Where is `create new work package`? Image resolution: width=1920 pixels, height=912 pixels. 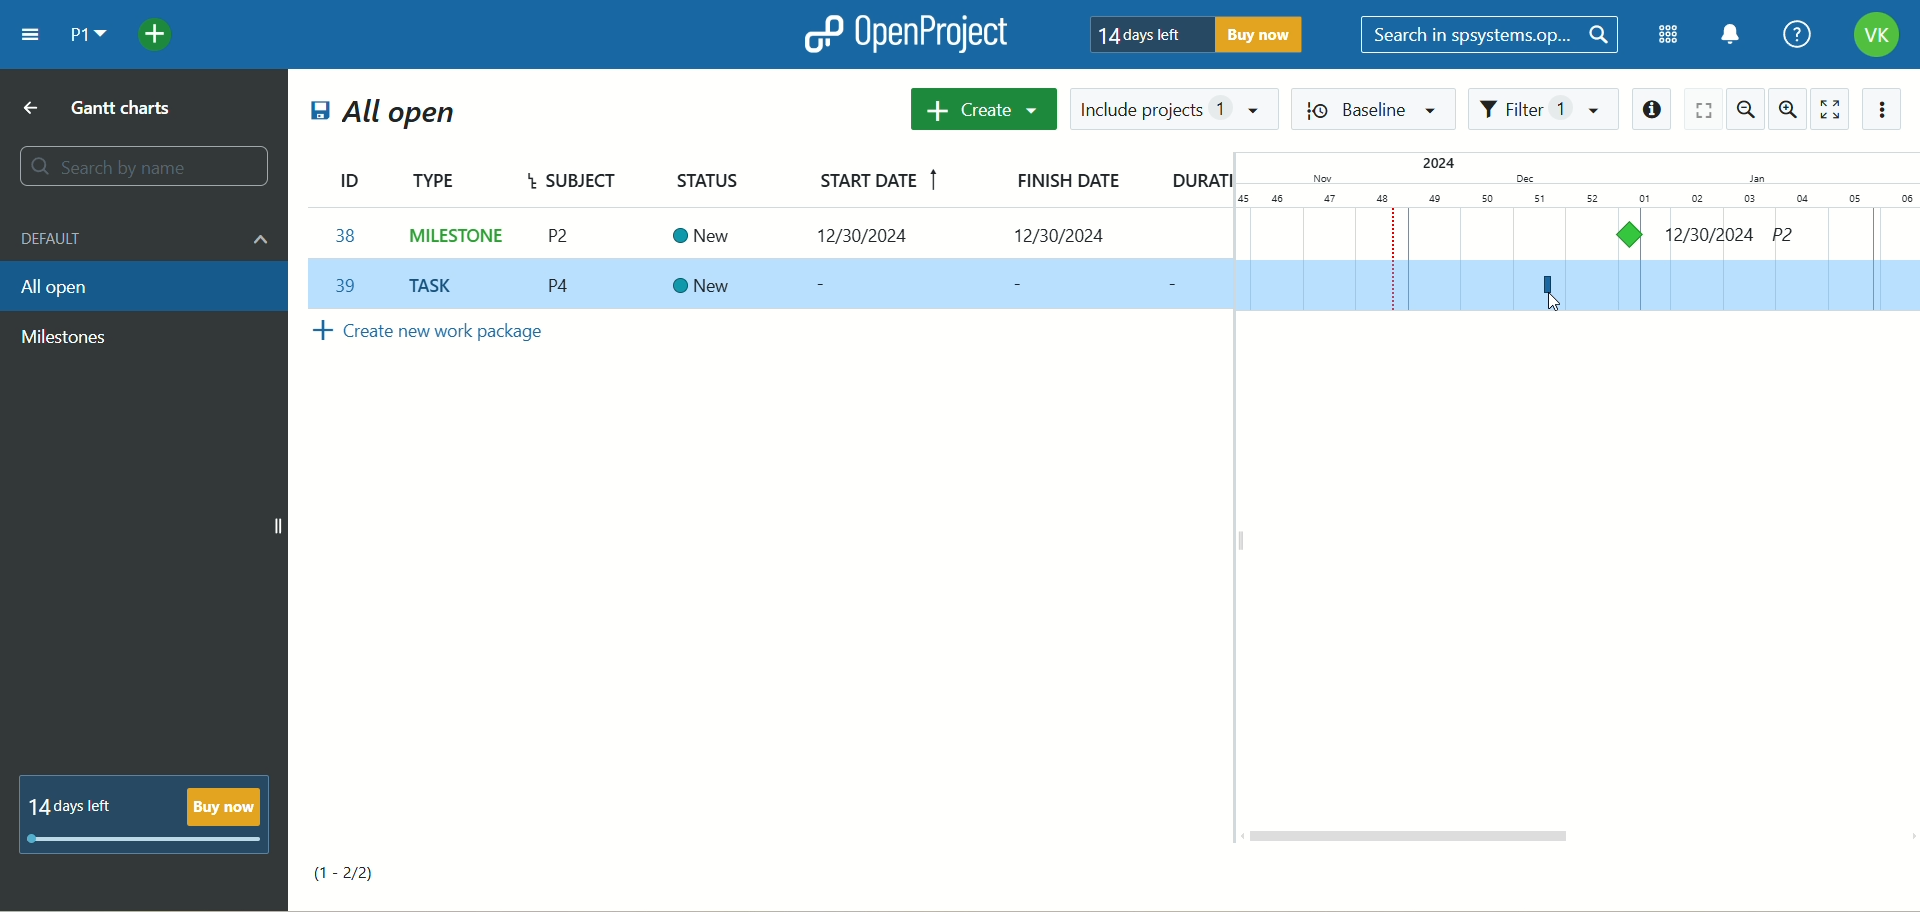 create new work package is located at coordinates (453, 340).